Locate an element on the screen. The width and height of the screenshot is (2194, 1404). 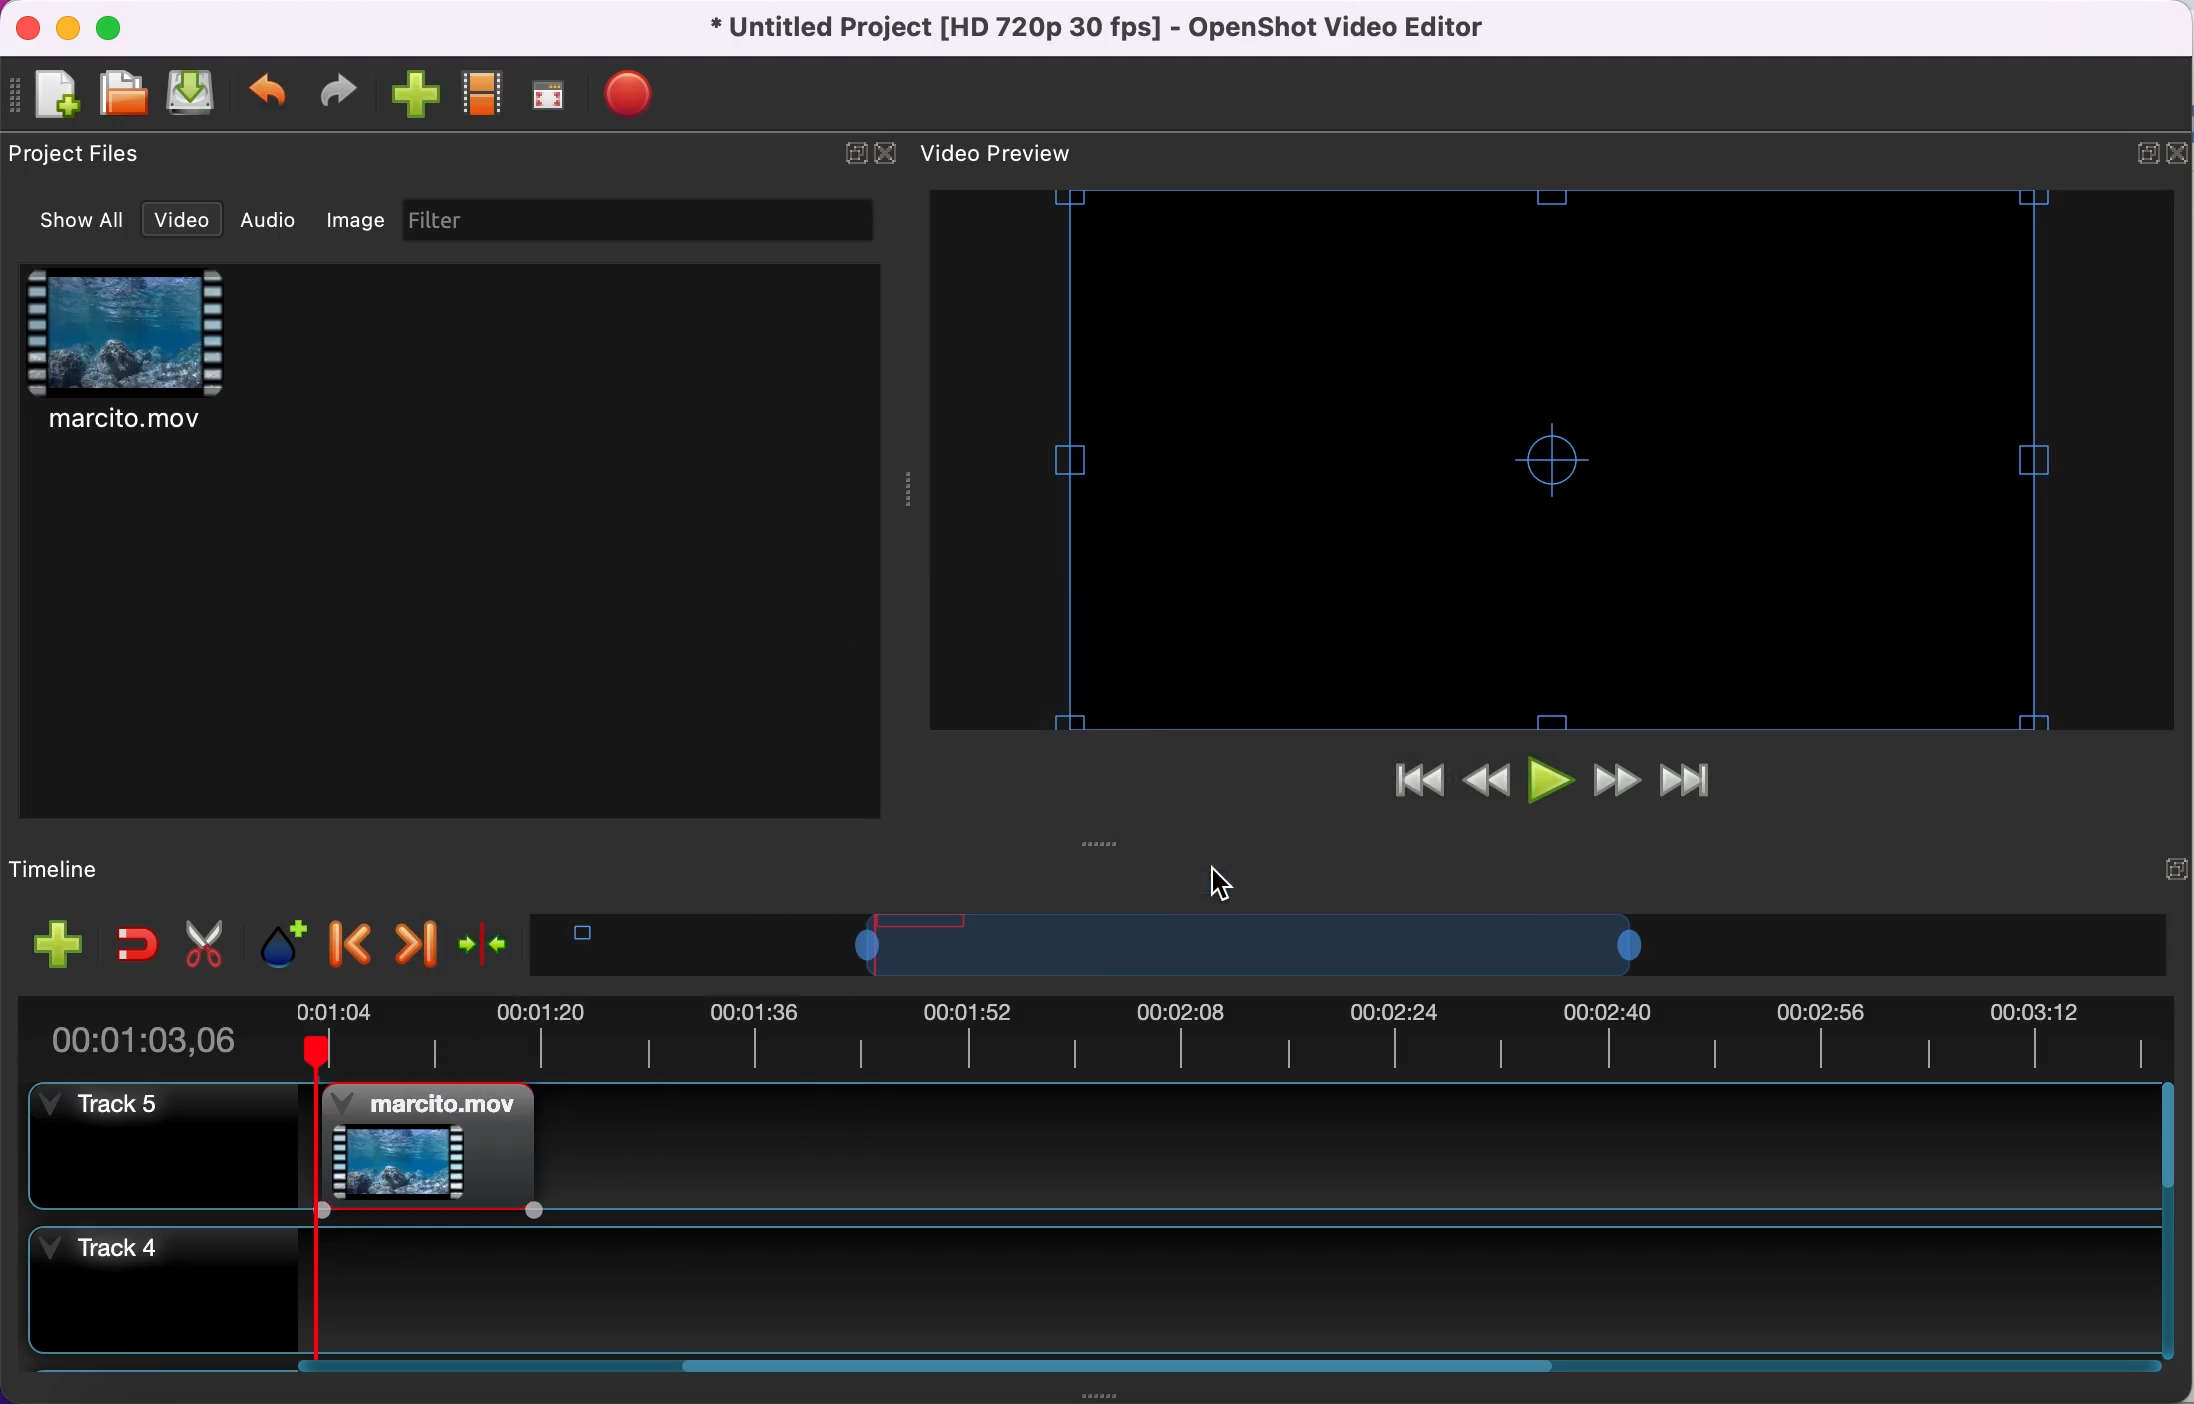
jump to end is located at coordinates (1695, 782).